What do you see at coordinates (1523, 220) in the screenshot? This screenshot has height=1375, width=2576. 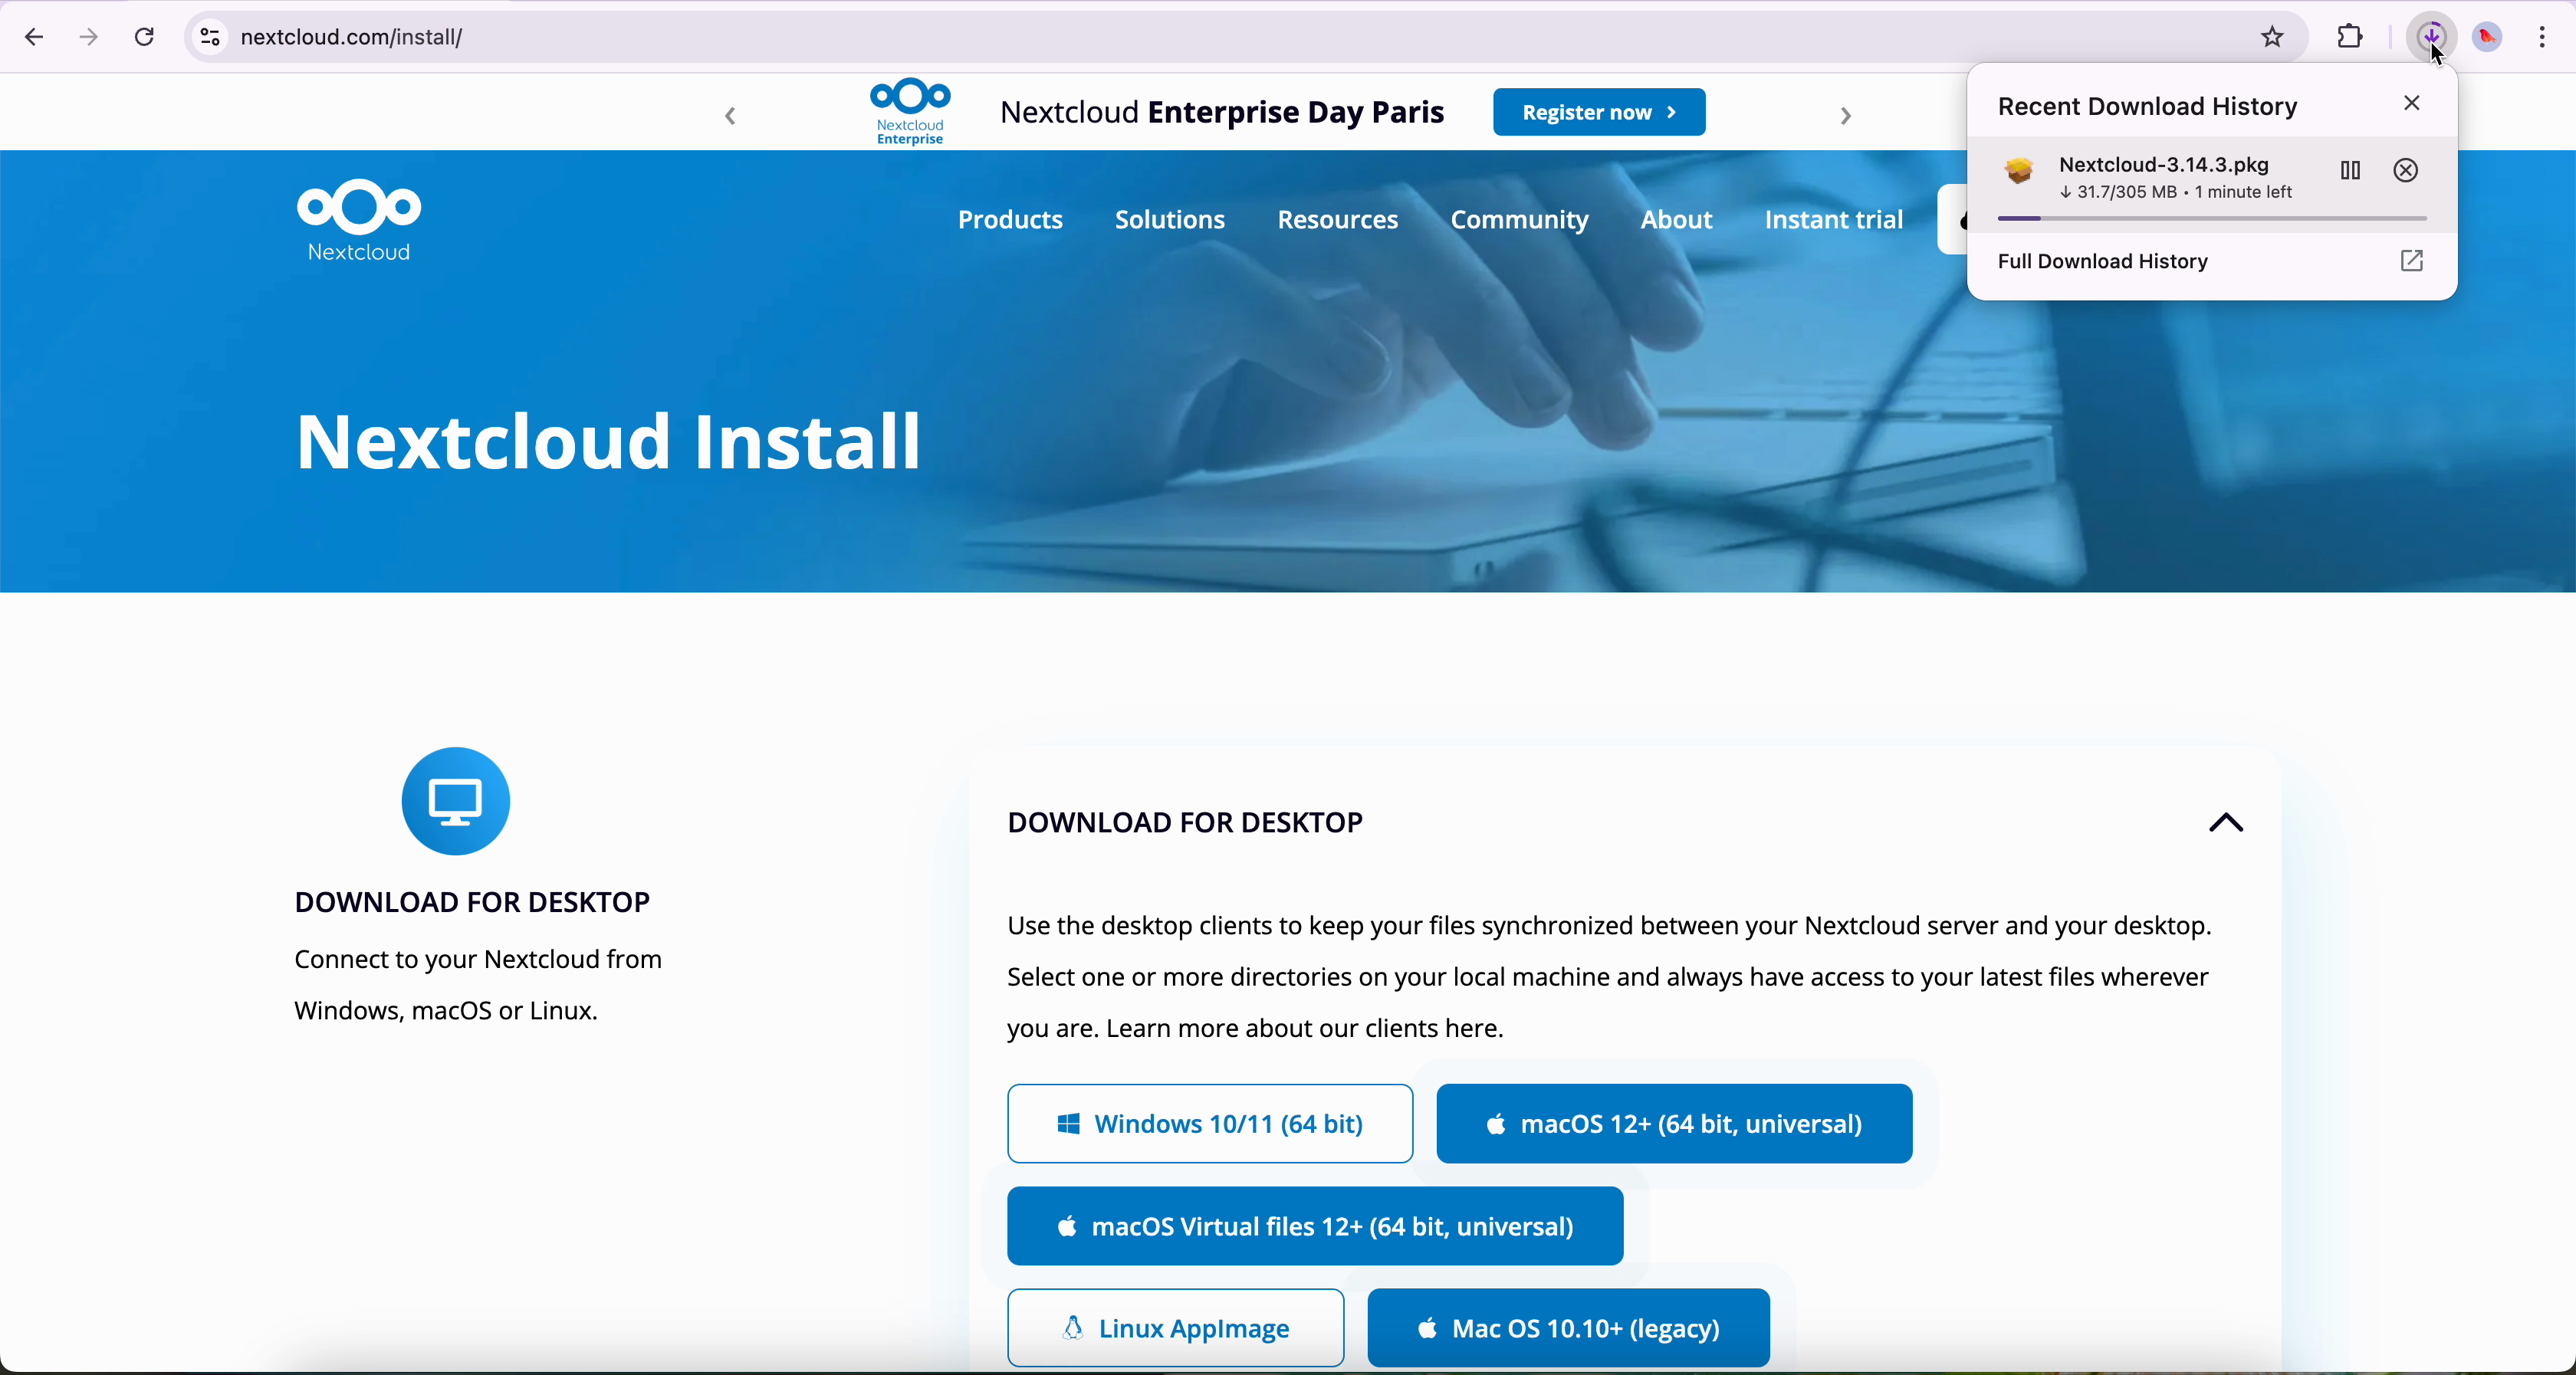 I see `community` at bounding box center [1523, 220].